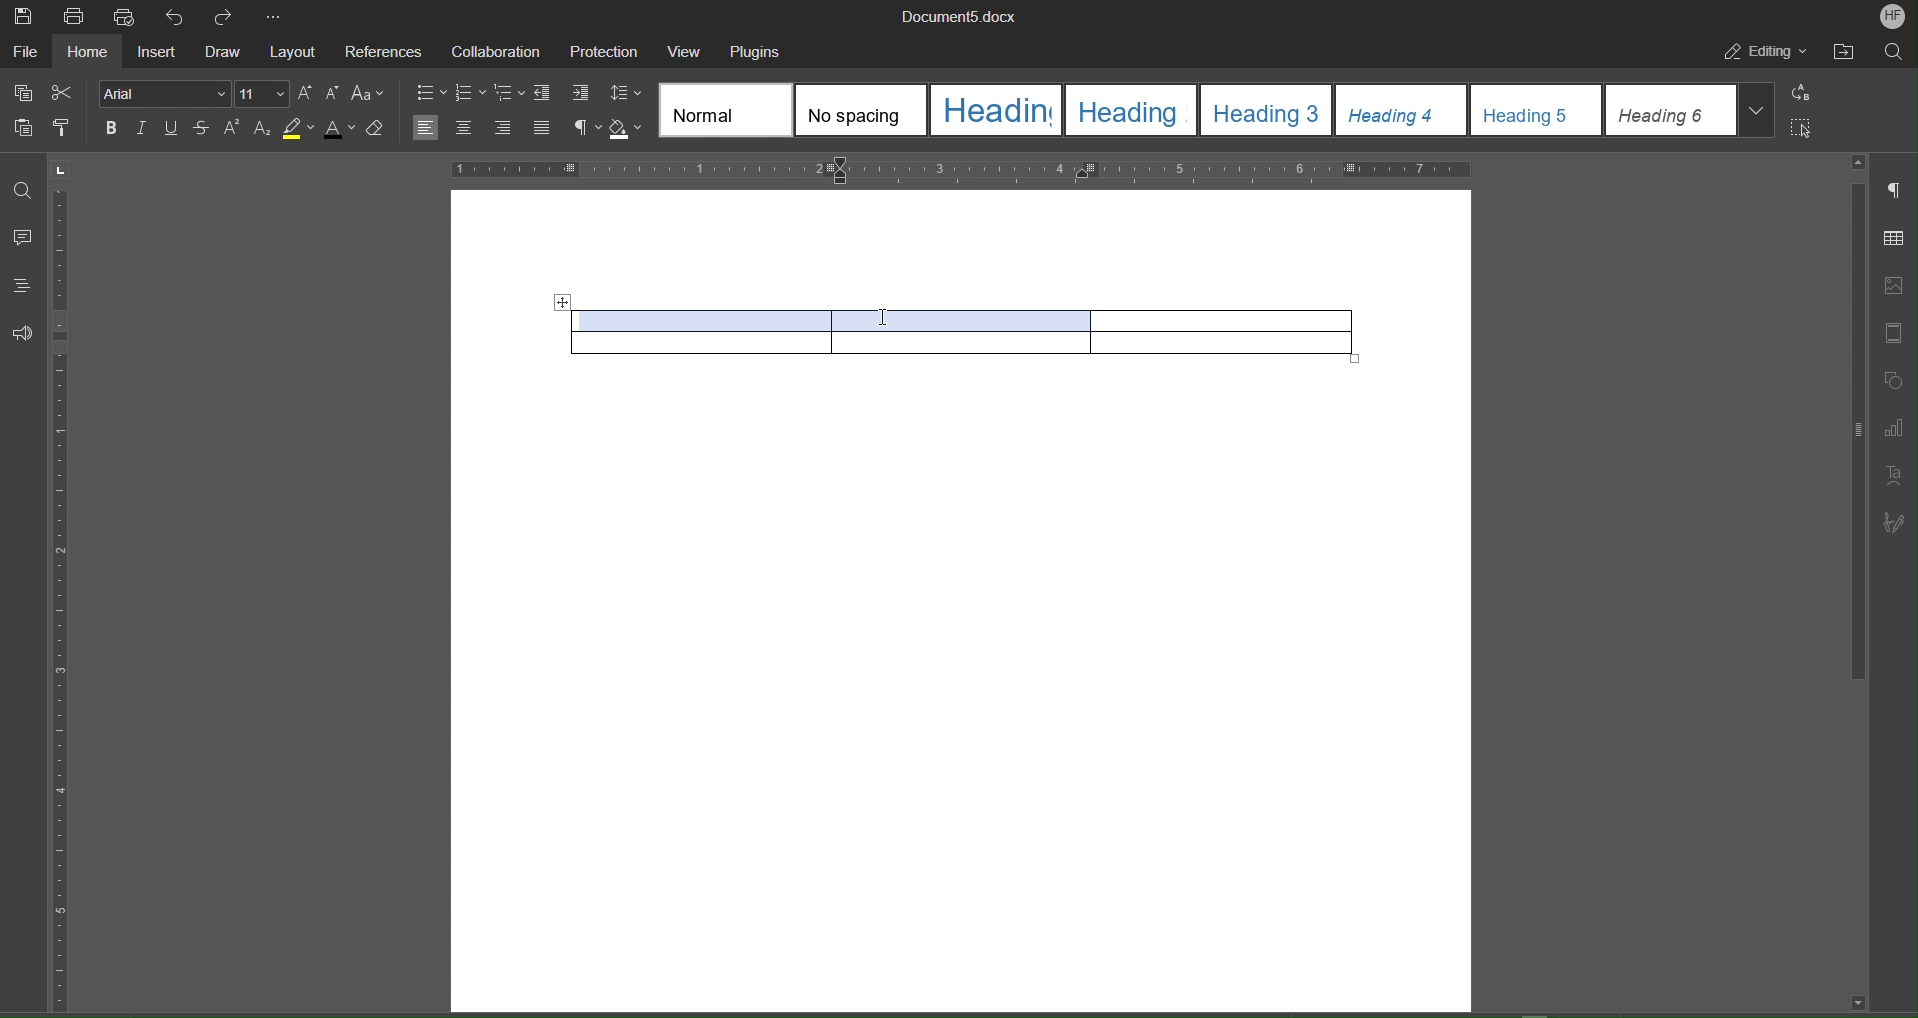 The image size is (1918, 1018). What do you see at coordinates (1896, 333) in the screenshot?
I see `Header and Footer` at bounding box center [1896, 333].